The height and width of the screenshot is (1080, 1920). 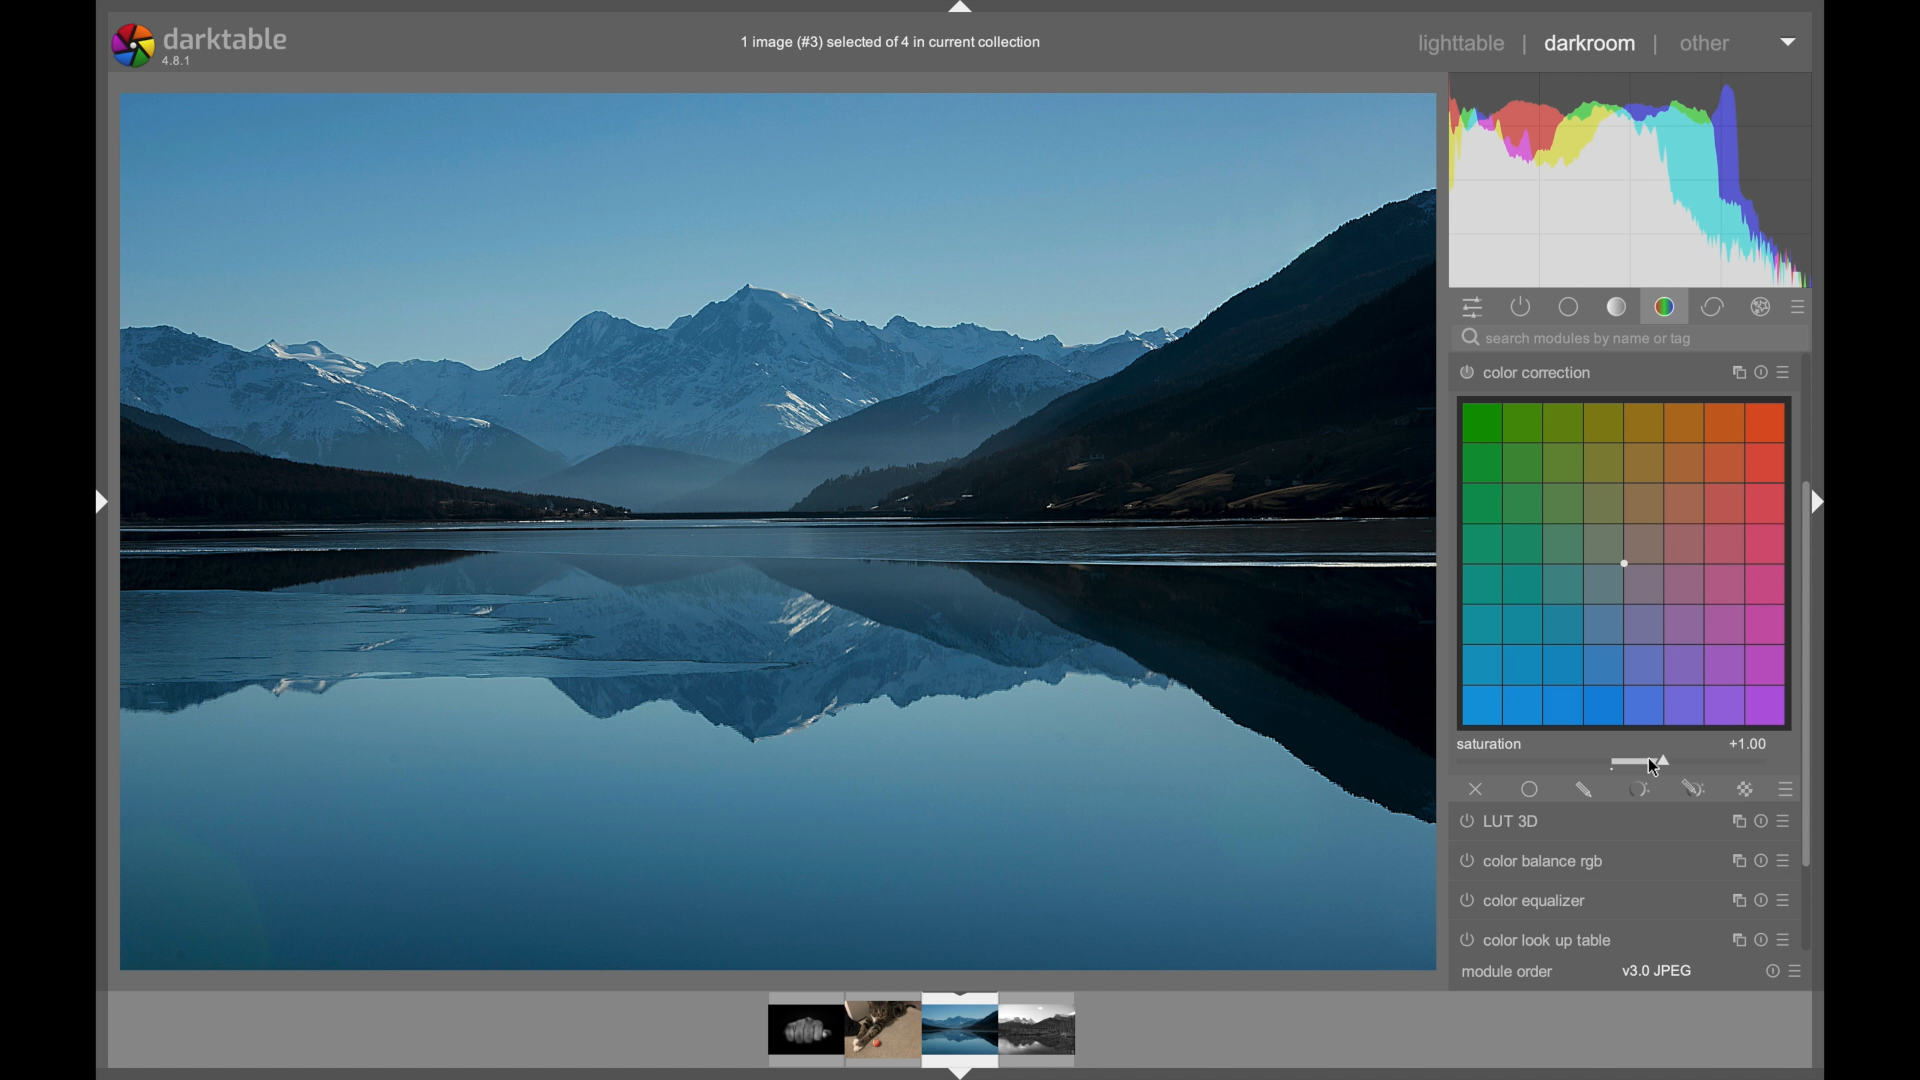 I want to click on options, so click(x=1760, y=861).